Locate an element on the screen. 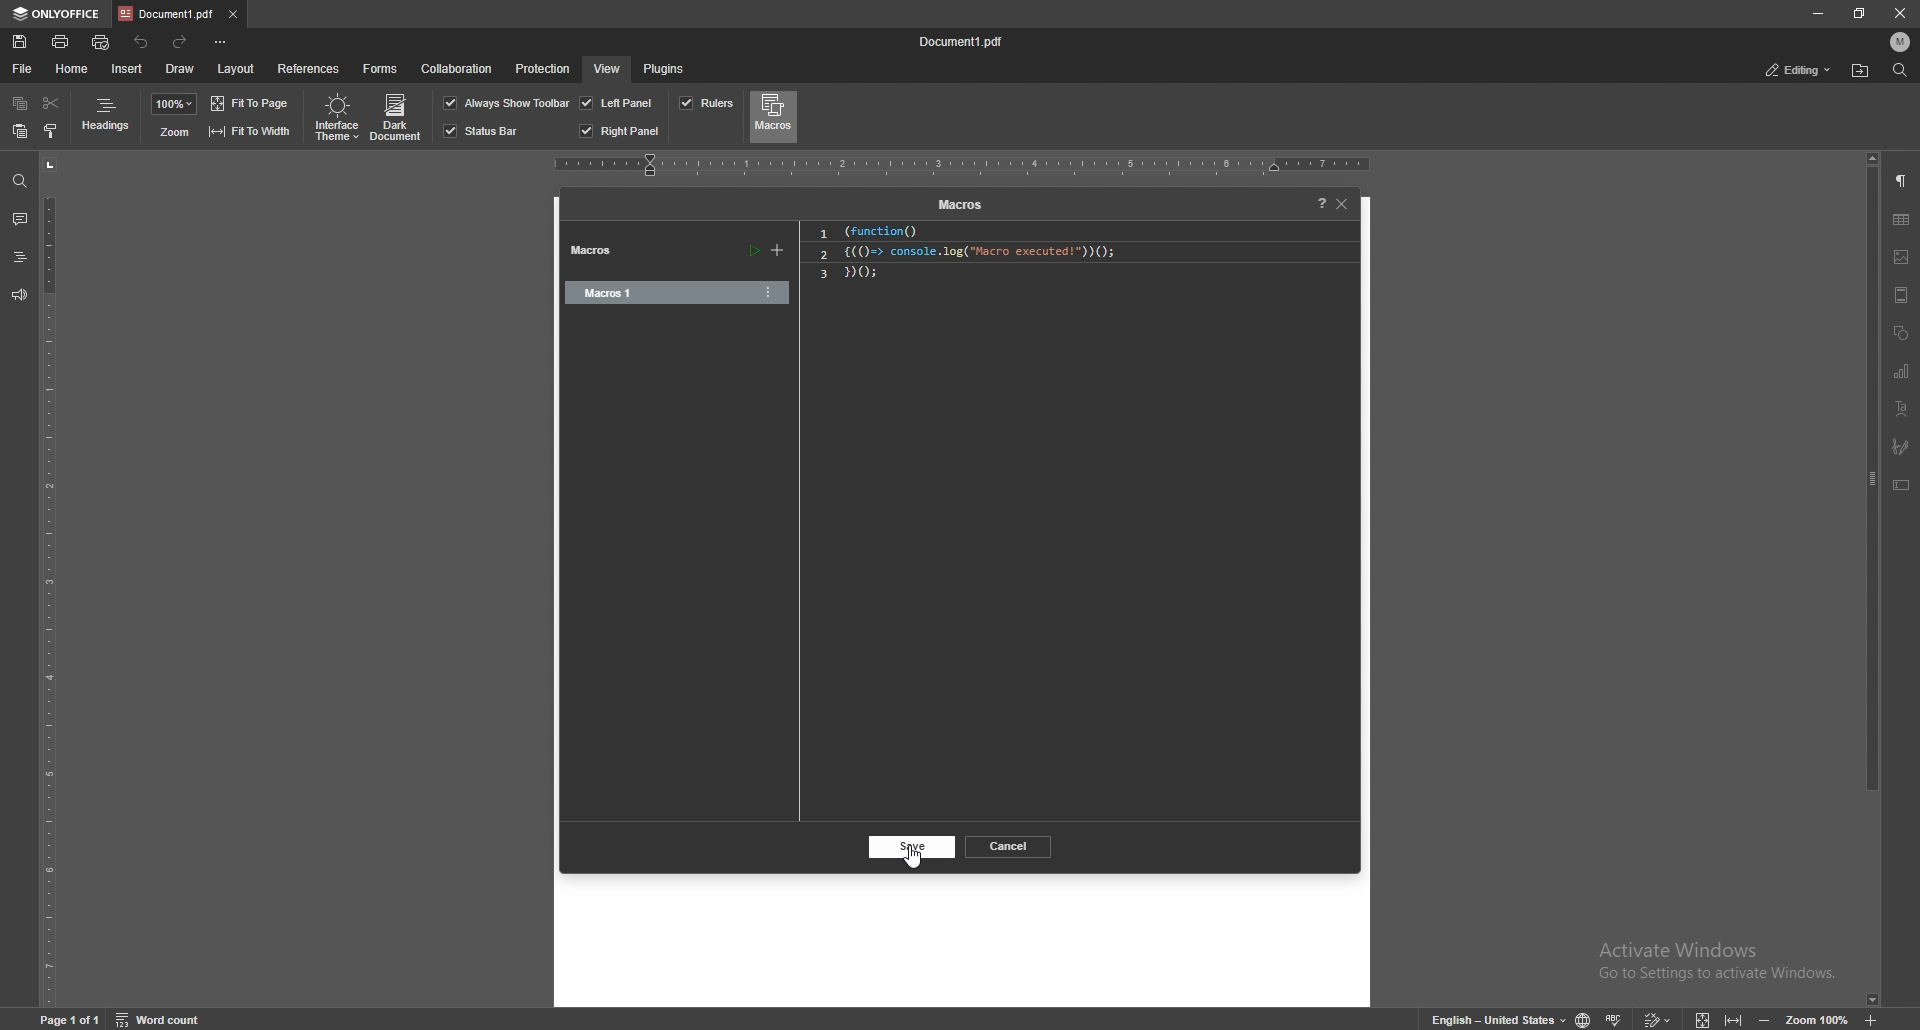 The image size is (1920, 1030). draw is located at coordinates (182, 67).